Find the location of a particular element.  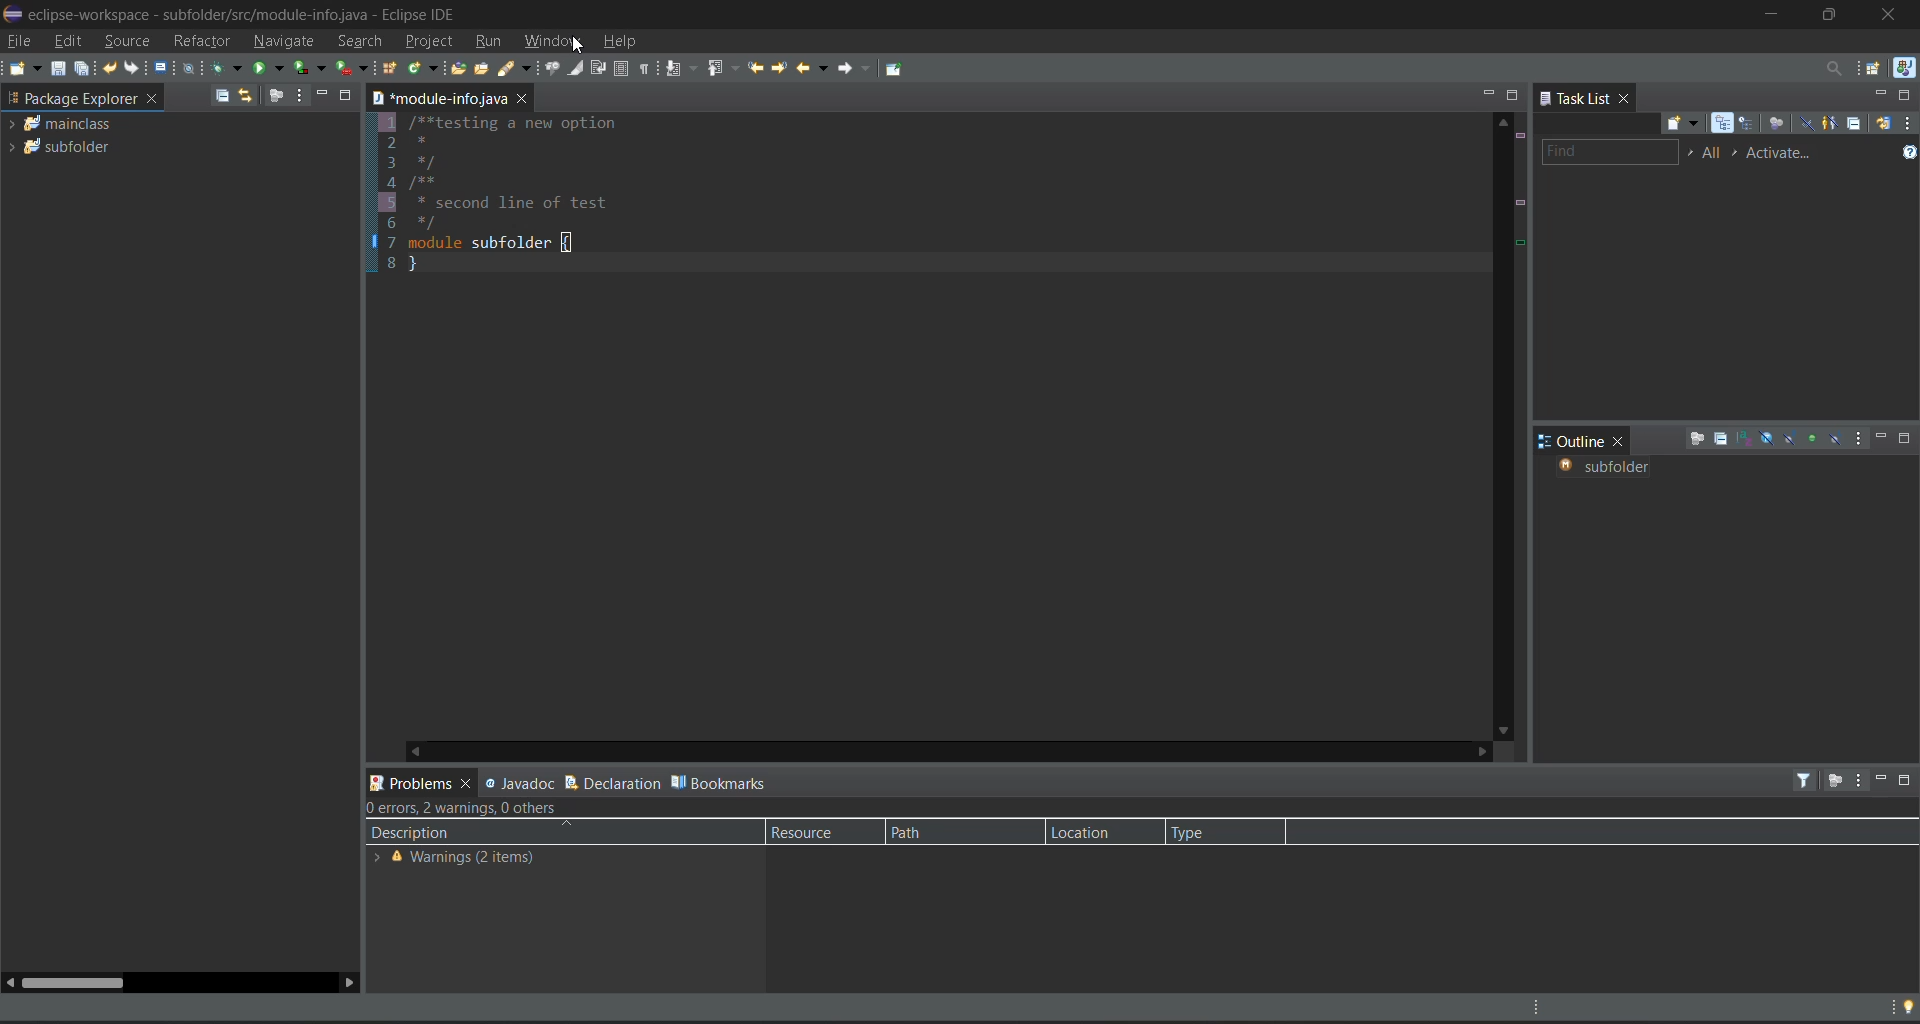

line details is located at coordinates (1524, 226).